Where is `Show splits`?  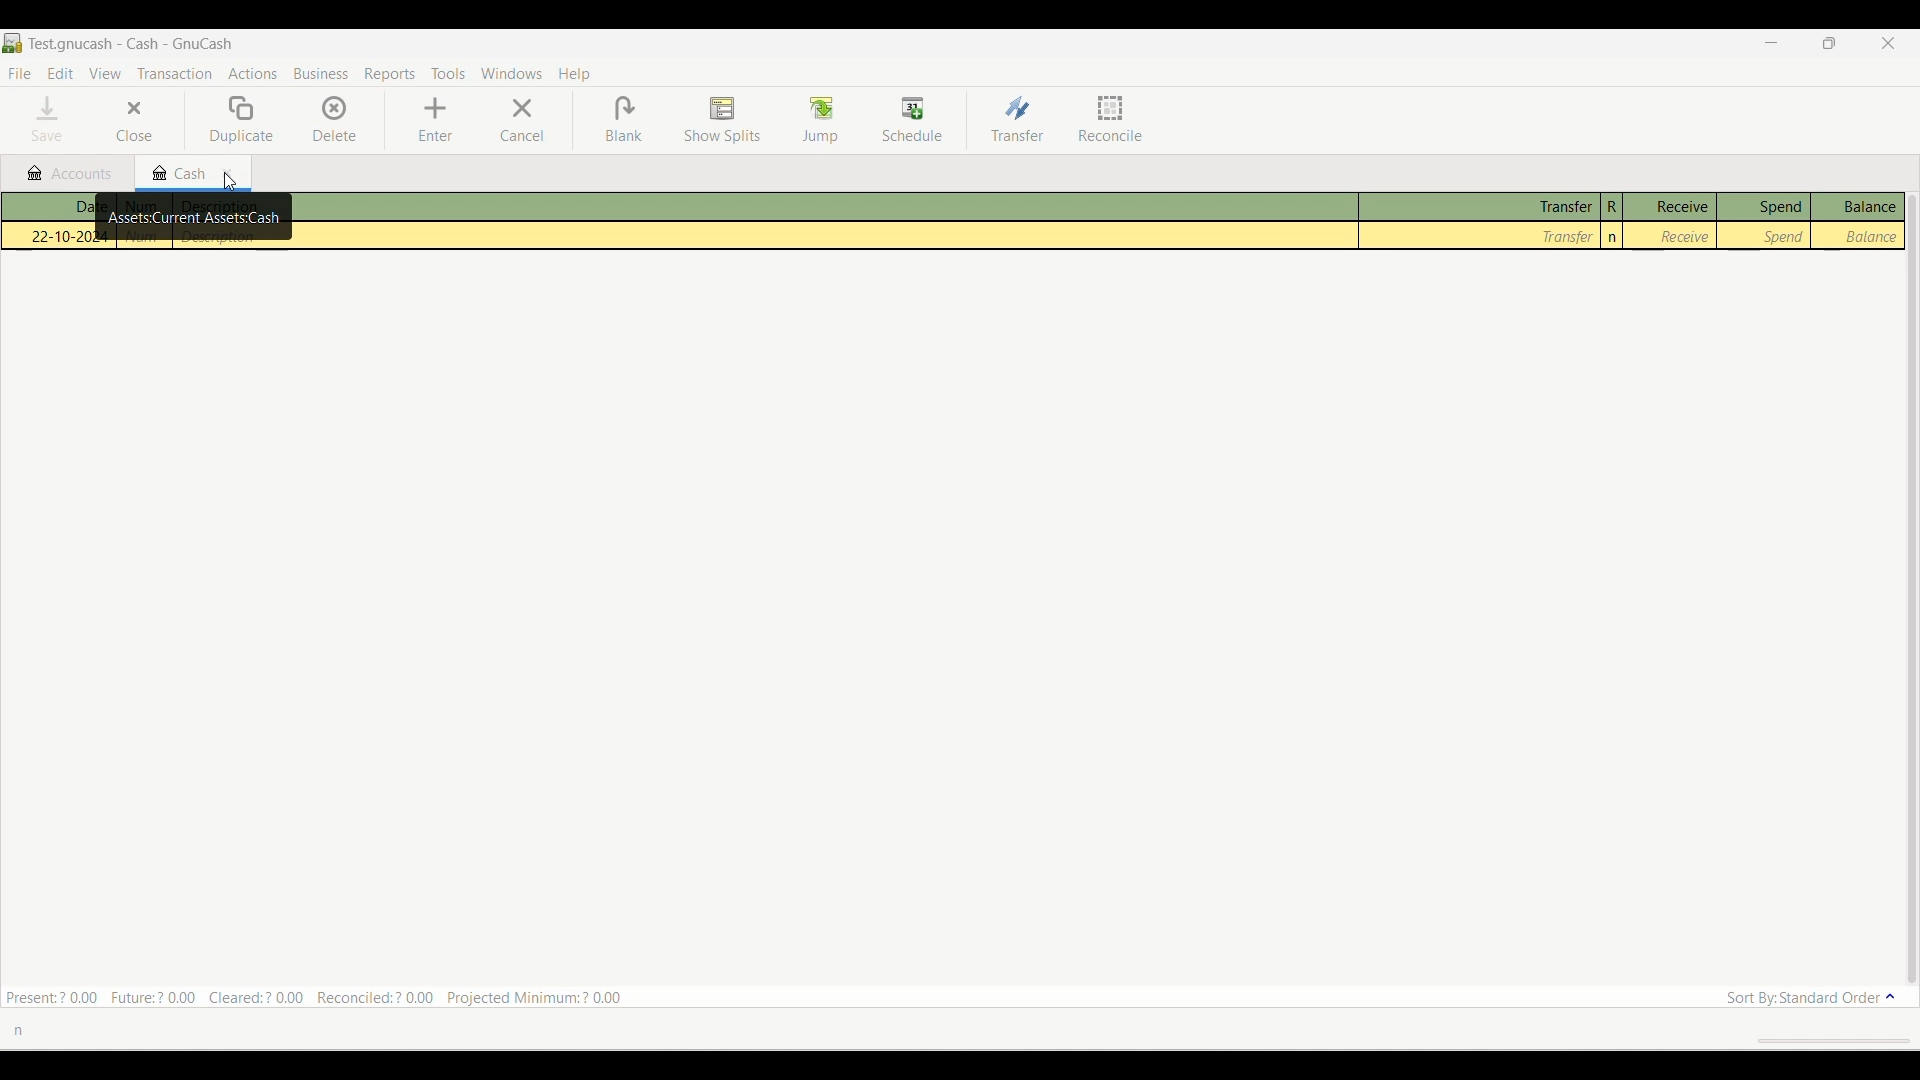 Show splits is located at coordinates (723, 120).